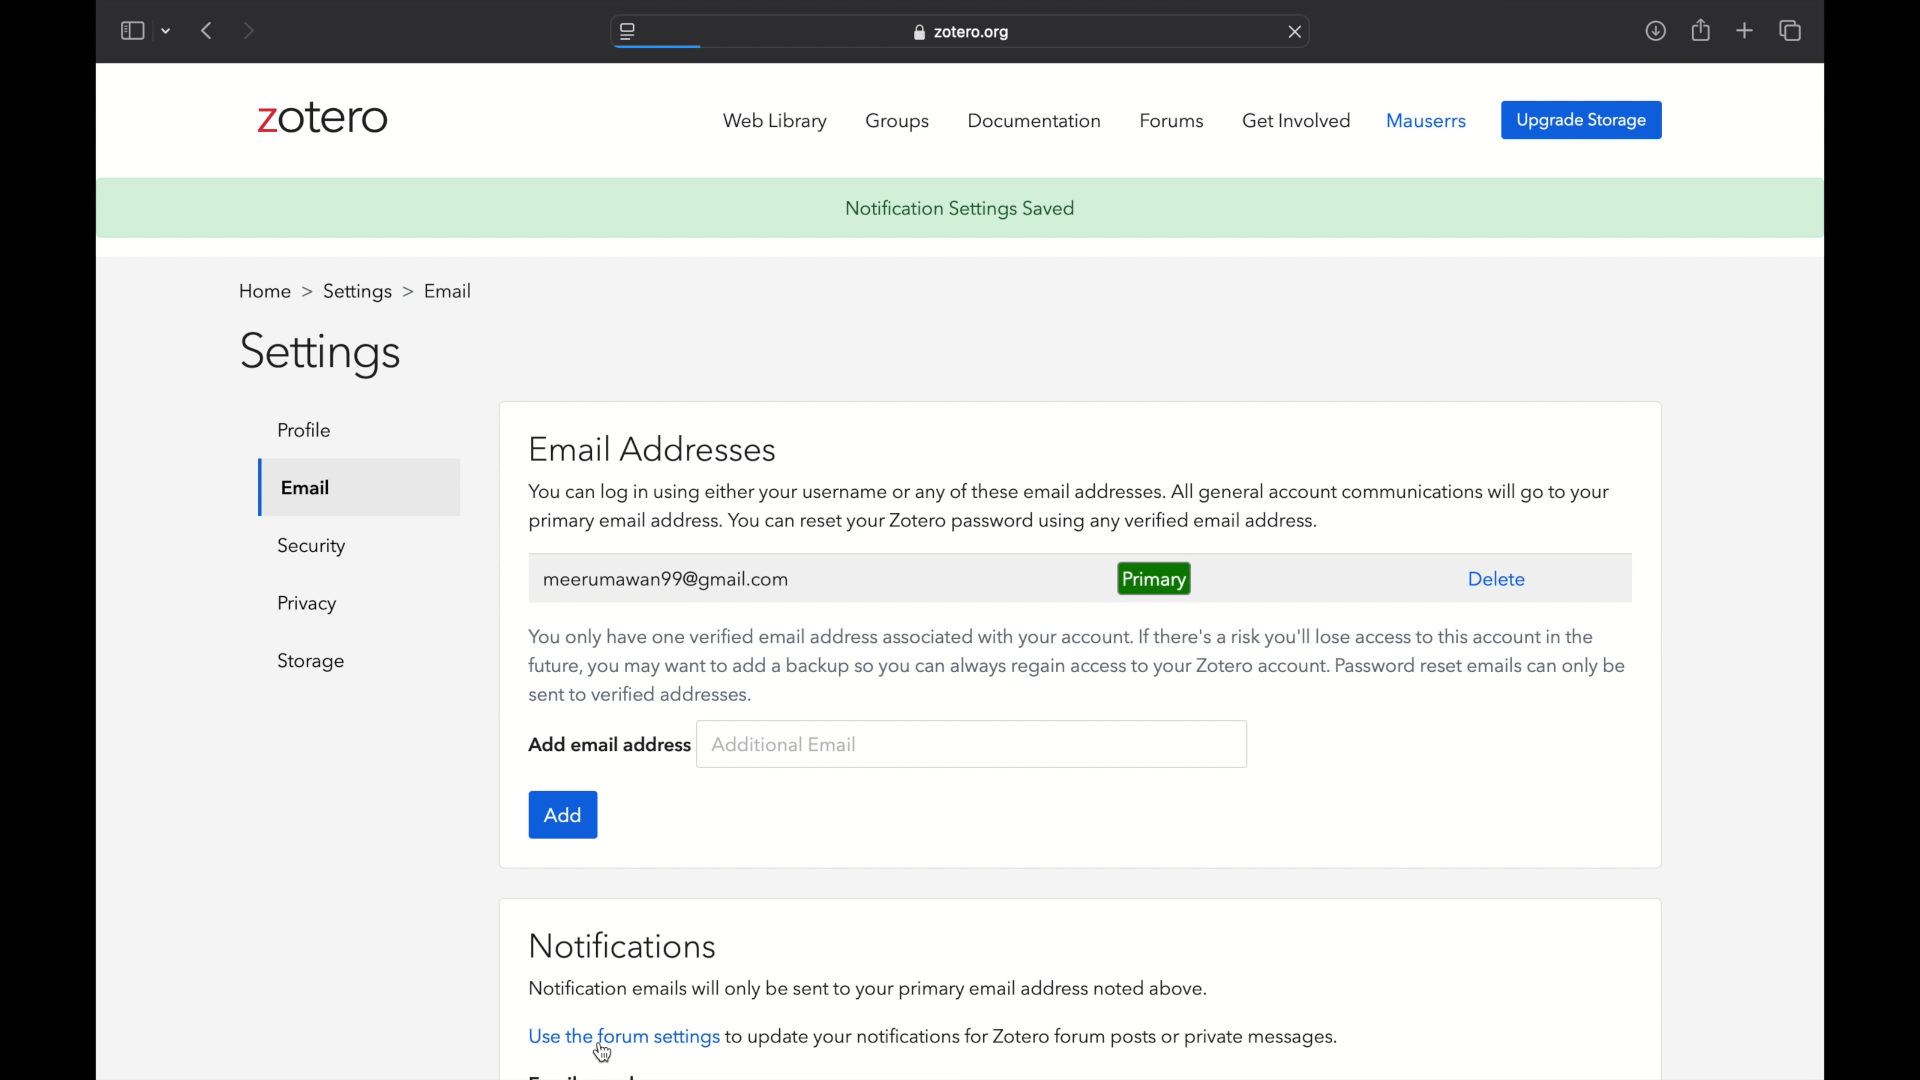 The height and width of the screenshot is (1080, 1920). What do you see at coordinates (870, 988) in the screenshot?
I see `notification emails will only be sent to your primary email address noted above` at bounding box center [870, 988].